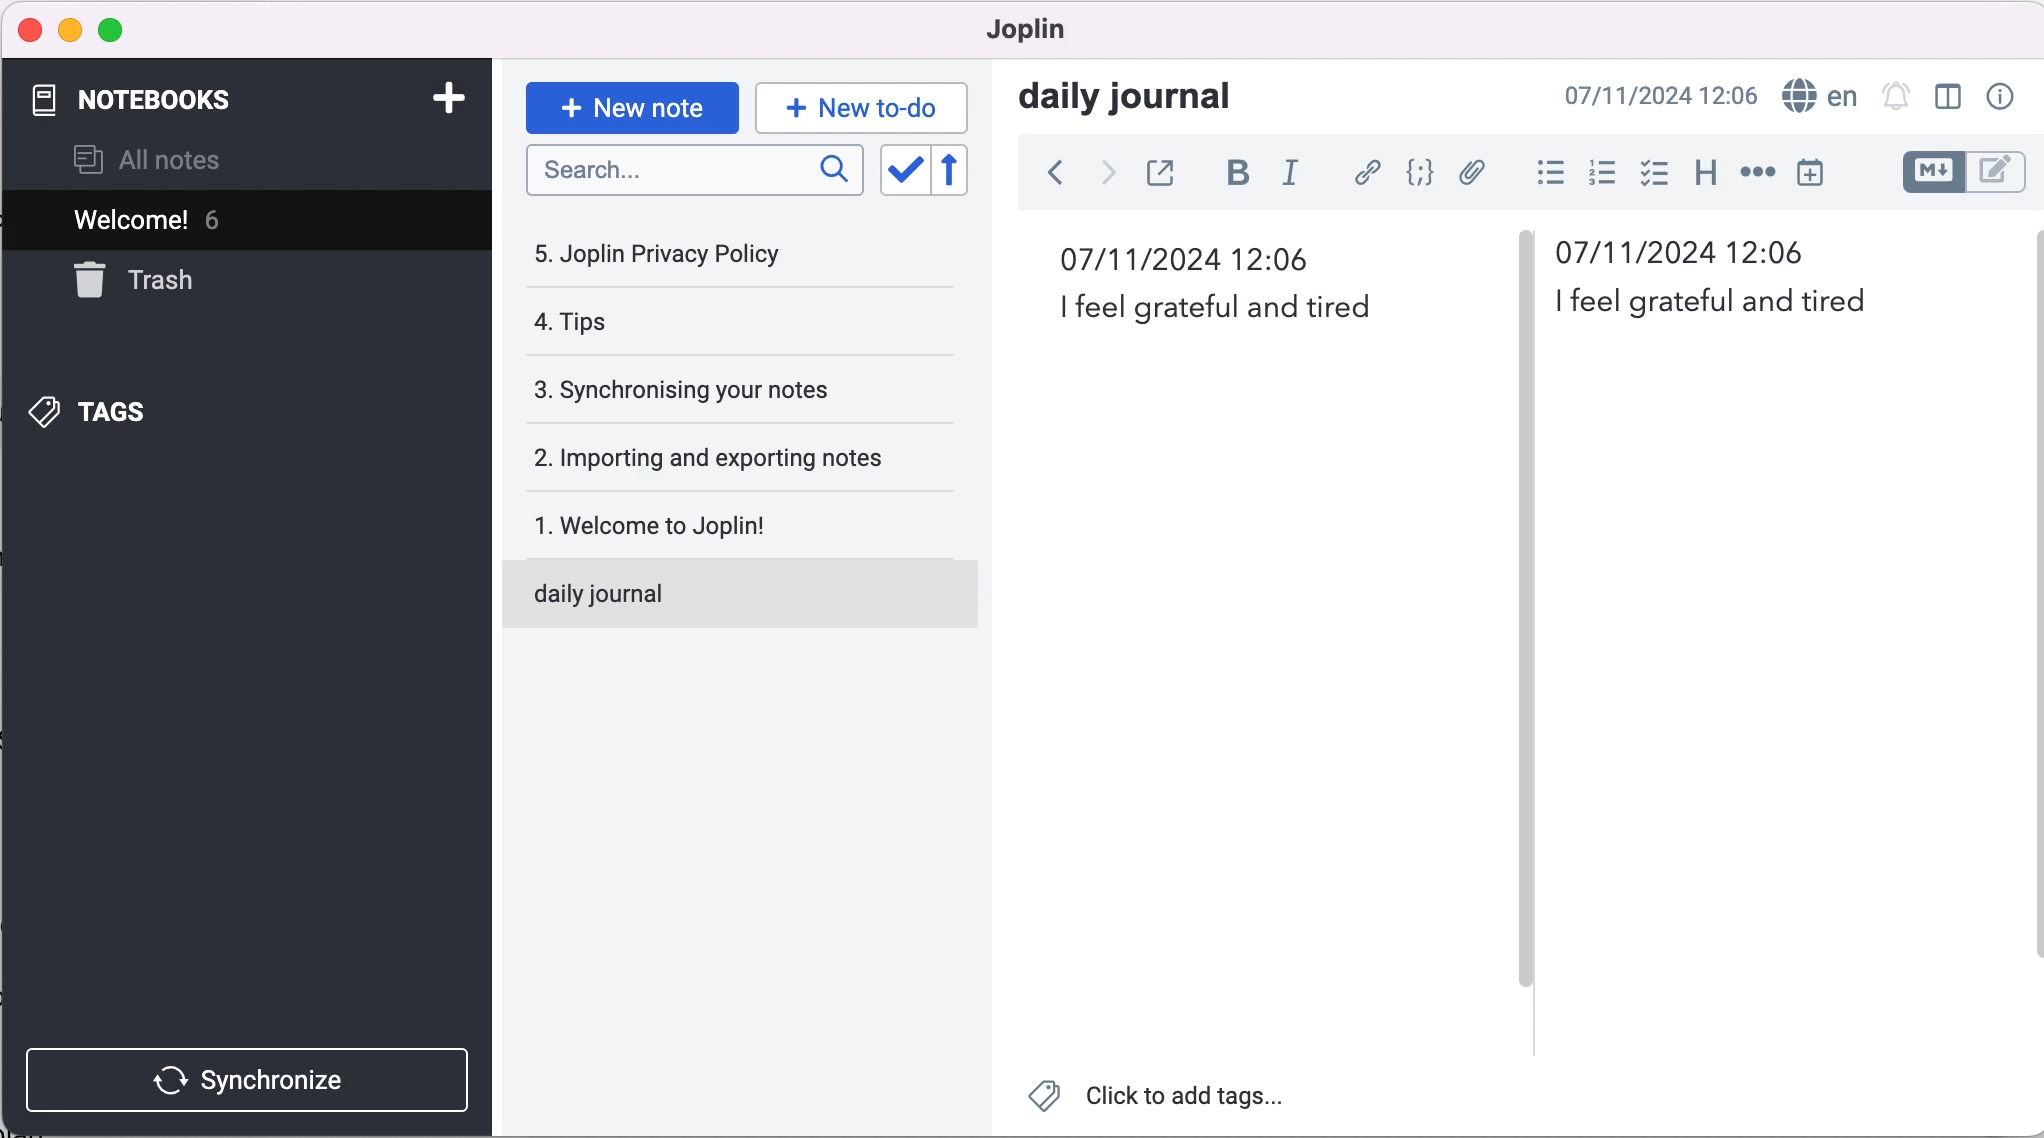  What do you see at coordinates (1699, 253) in the screenshot?
I see `time and date` at bounding box center [1699, 253].